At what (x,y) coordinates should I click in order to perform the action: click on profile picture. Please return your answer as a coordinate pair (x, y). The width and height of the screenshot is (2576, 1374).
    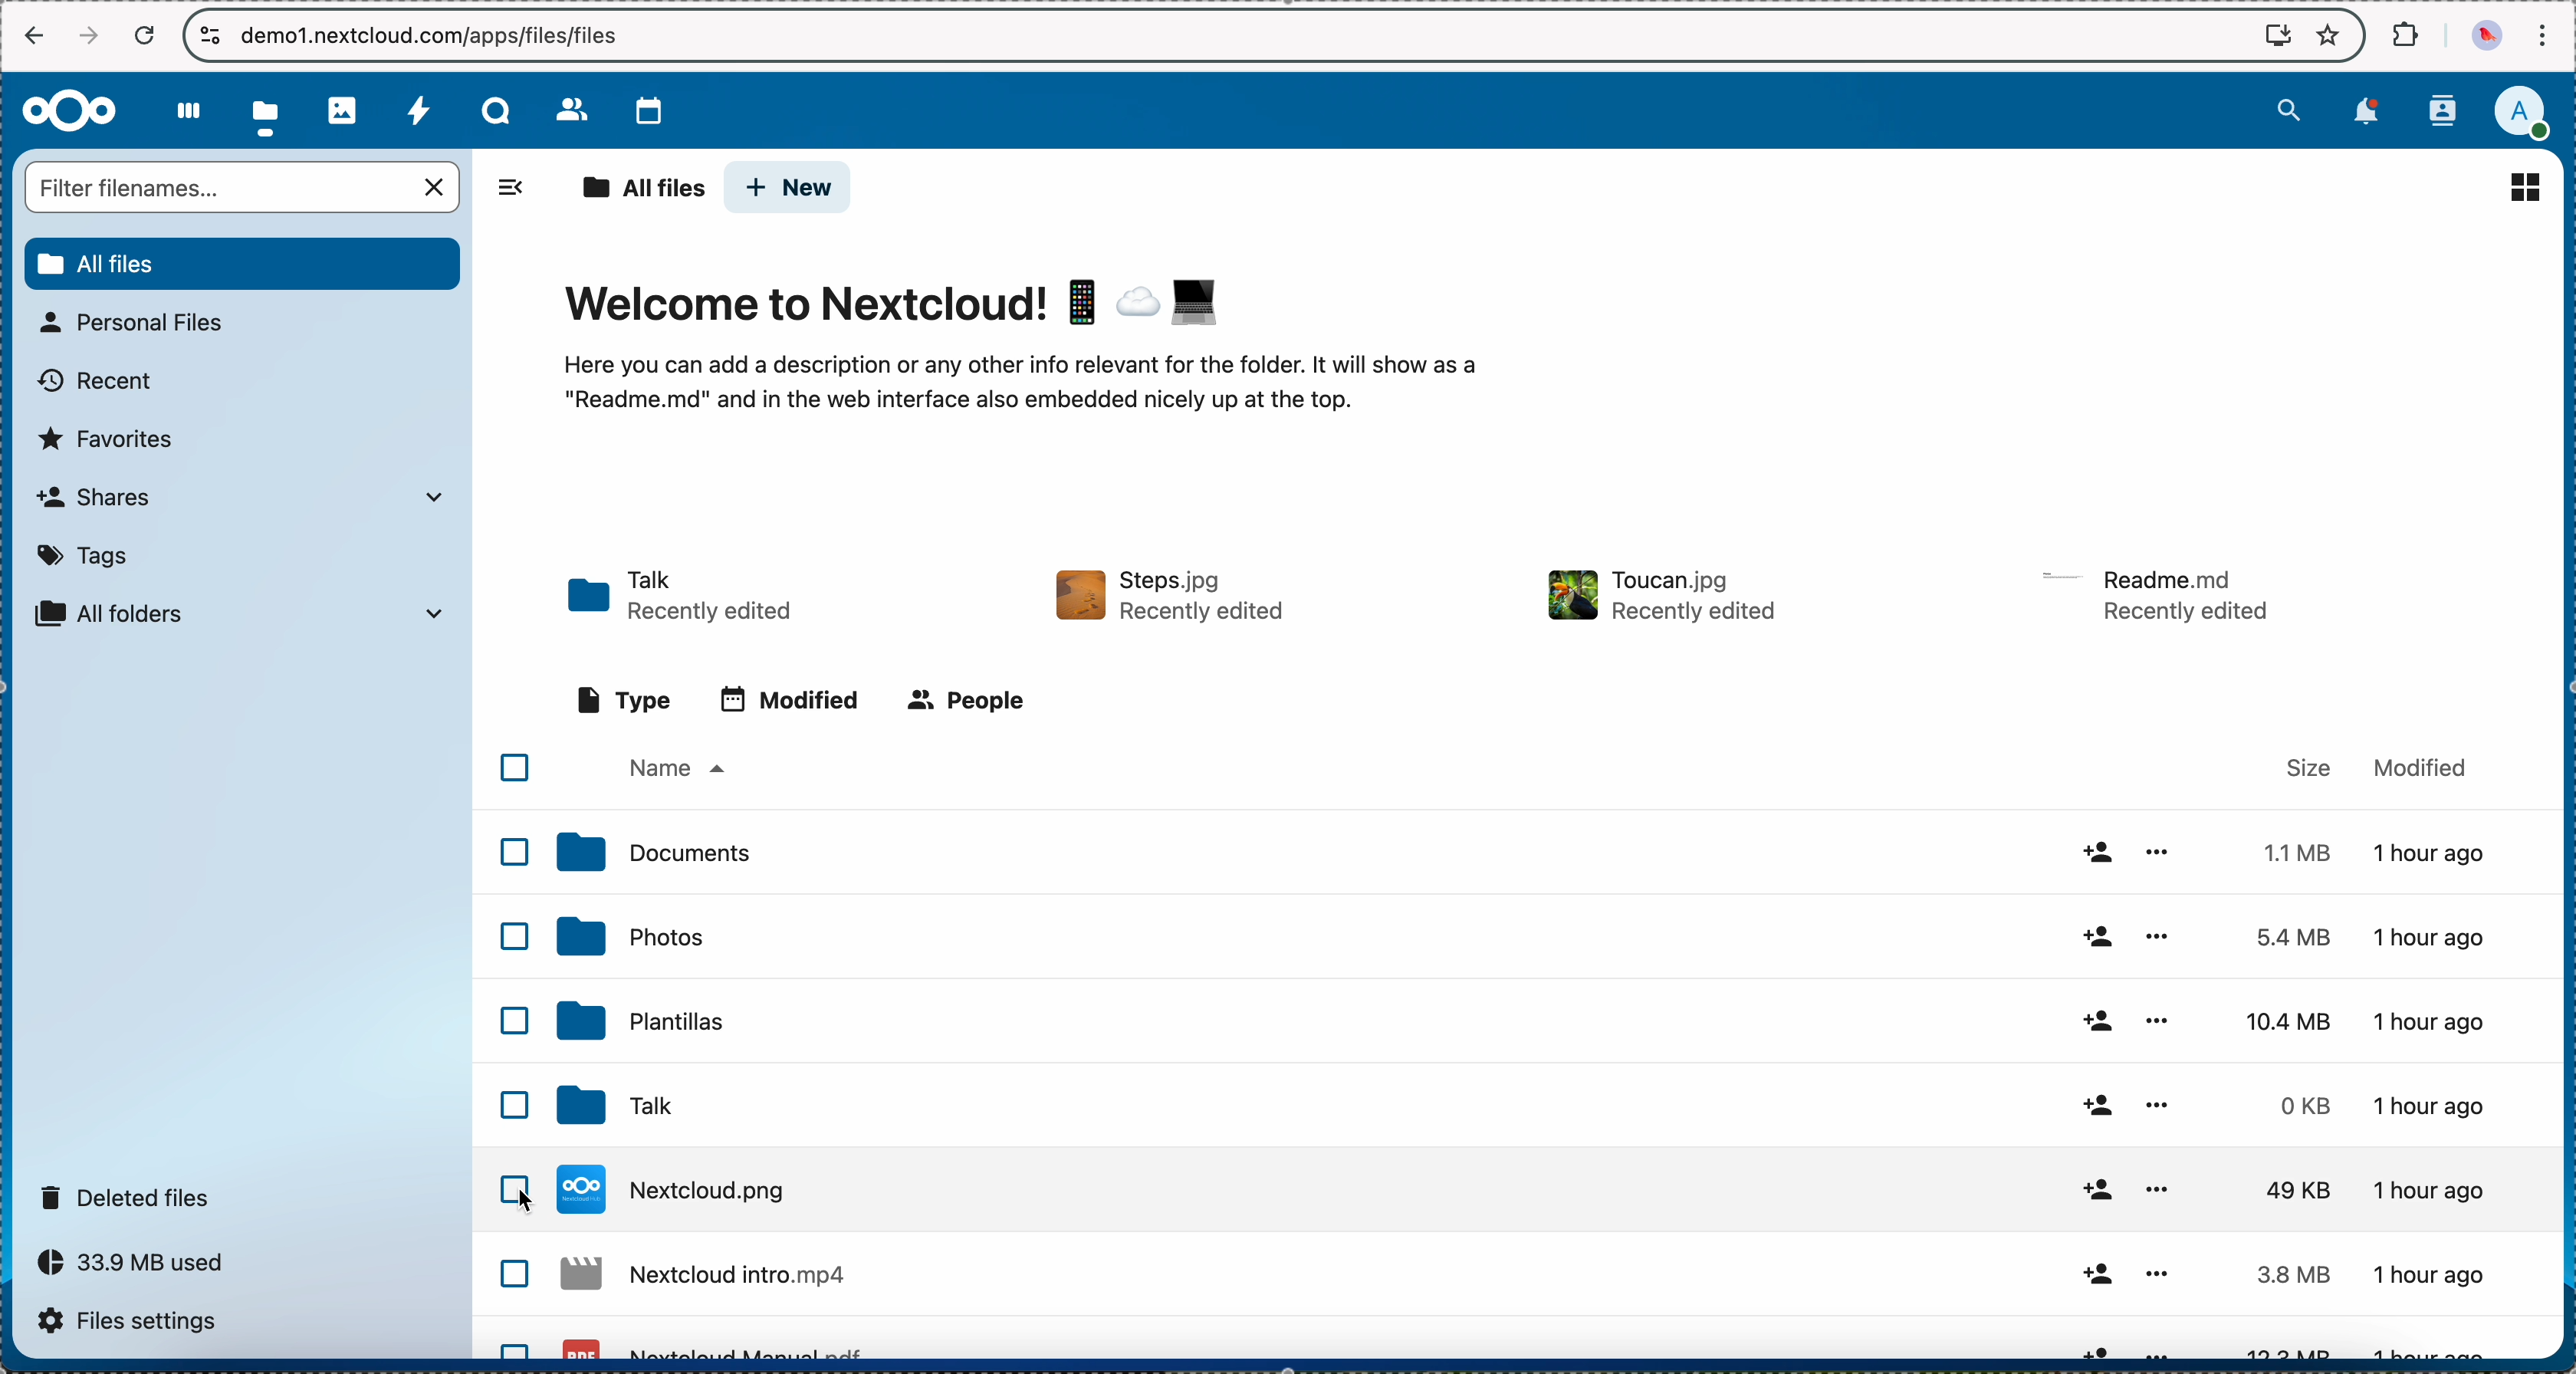
    Looking at the image, I should click on (2484, 36).